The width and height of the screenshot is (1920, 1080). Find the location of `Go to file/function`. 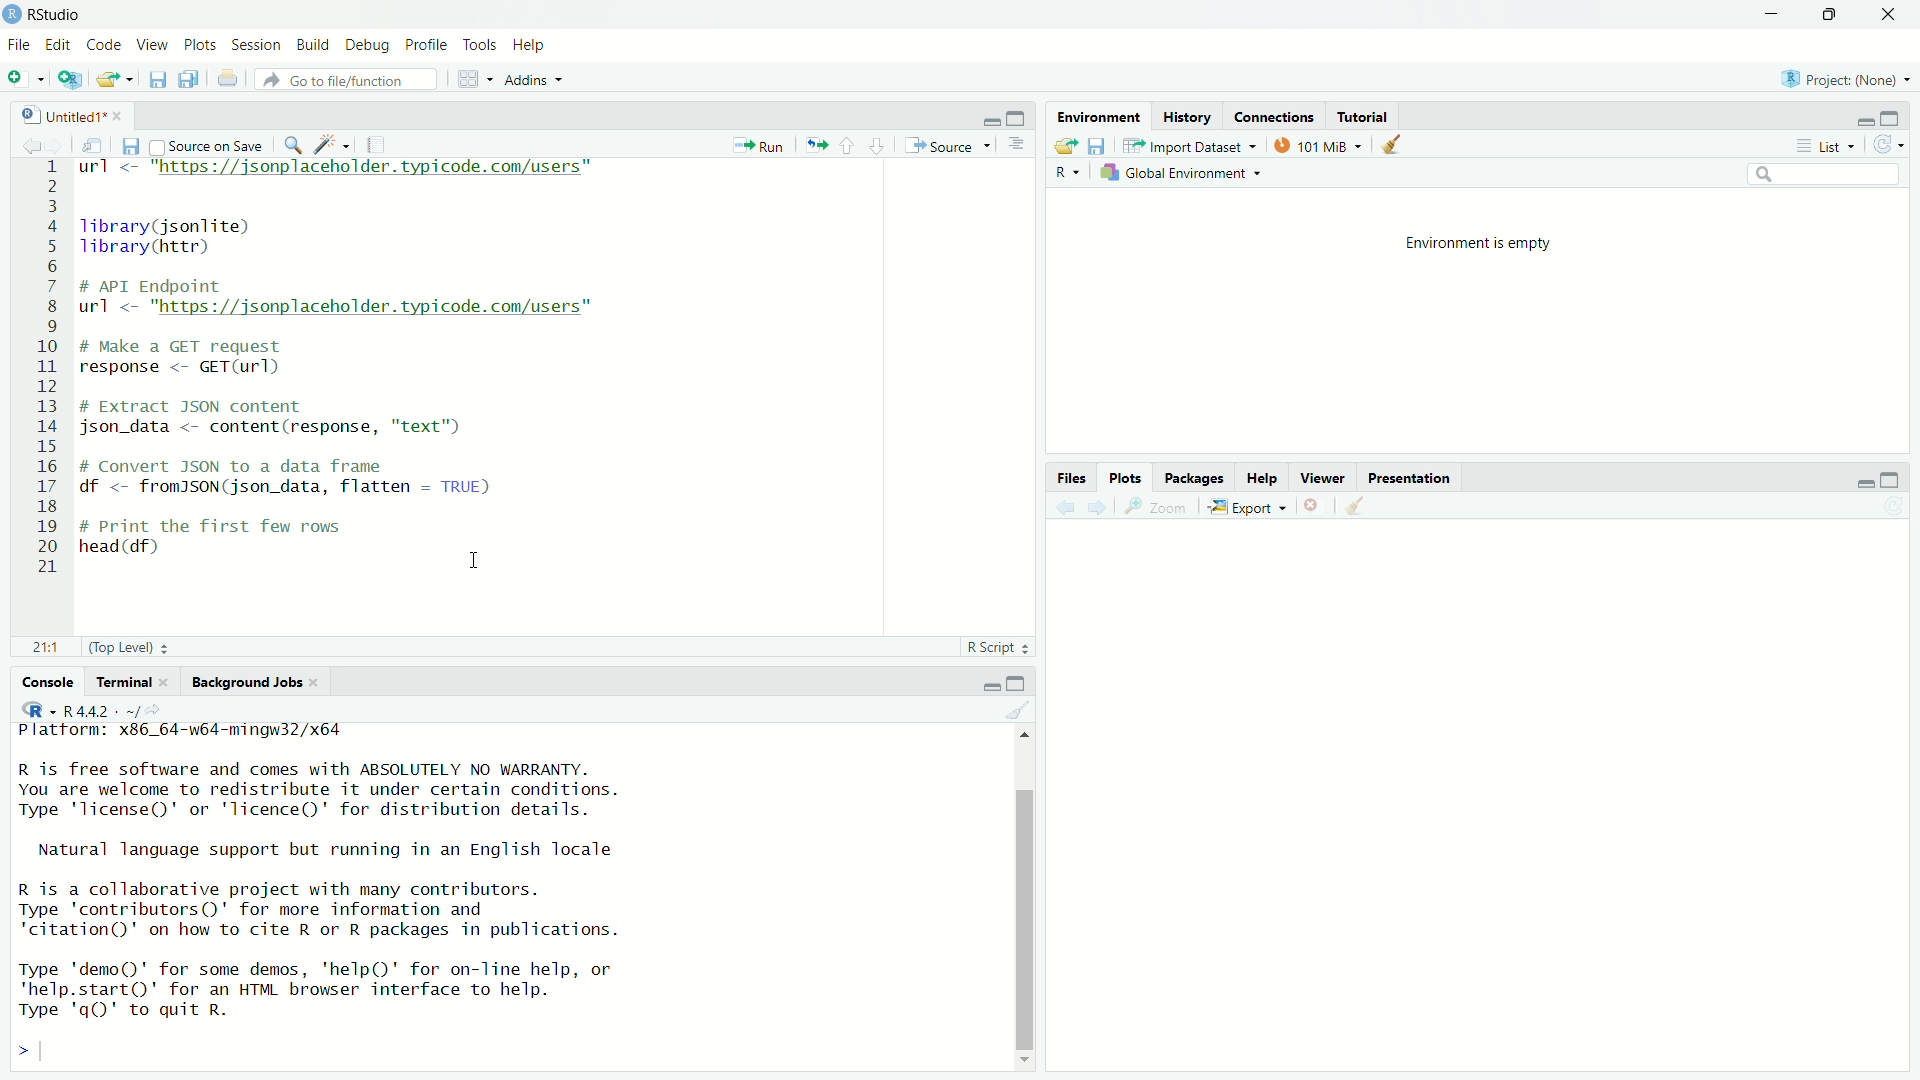

Go to file/function is located at coordinates (352, 78).